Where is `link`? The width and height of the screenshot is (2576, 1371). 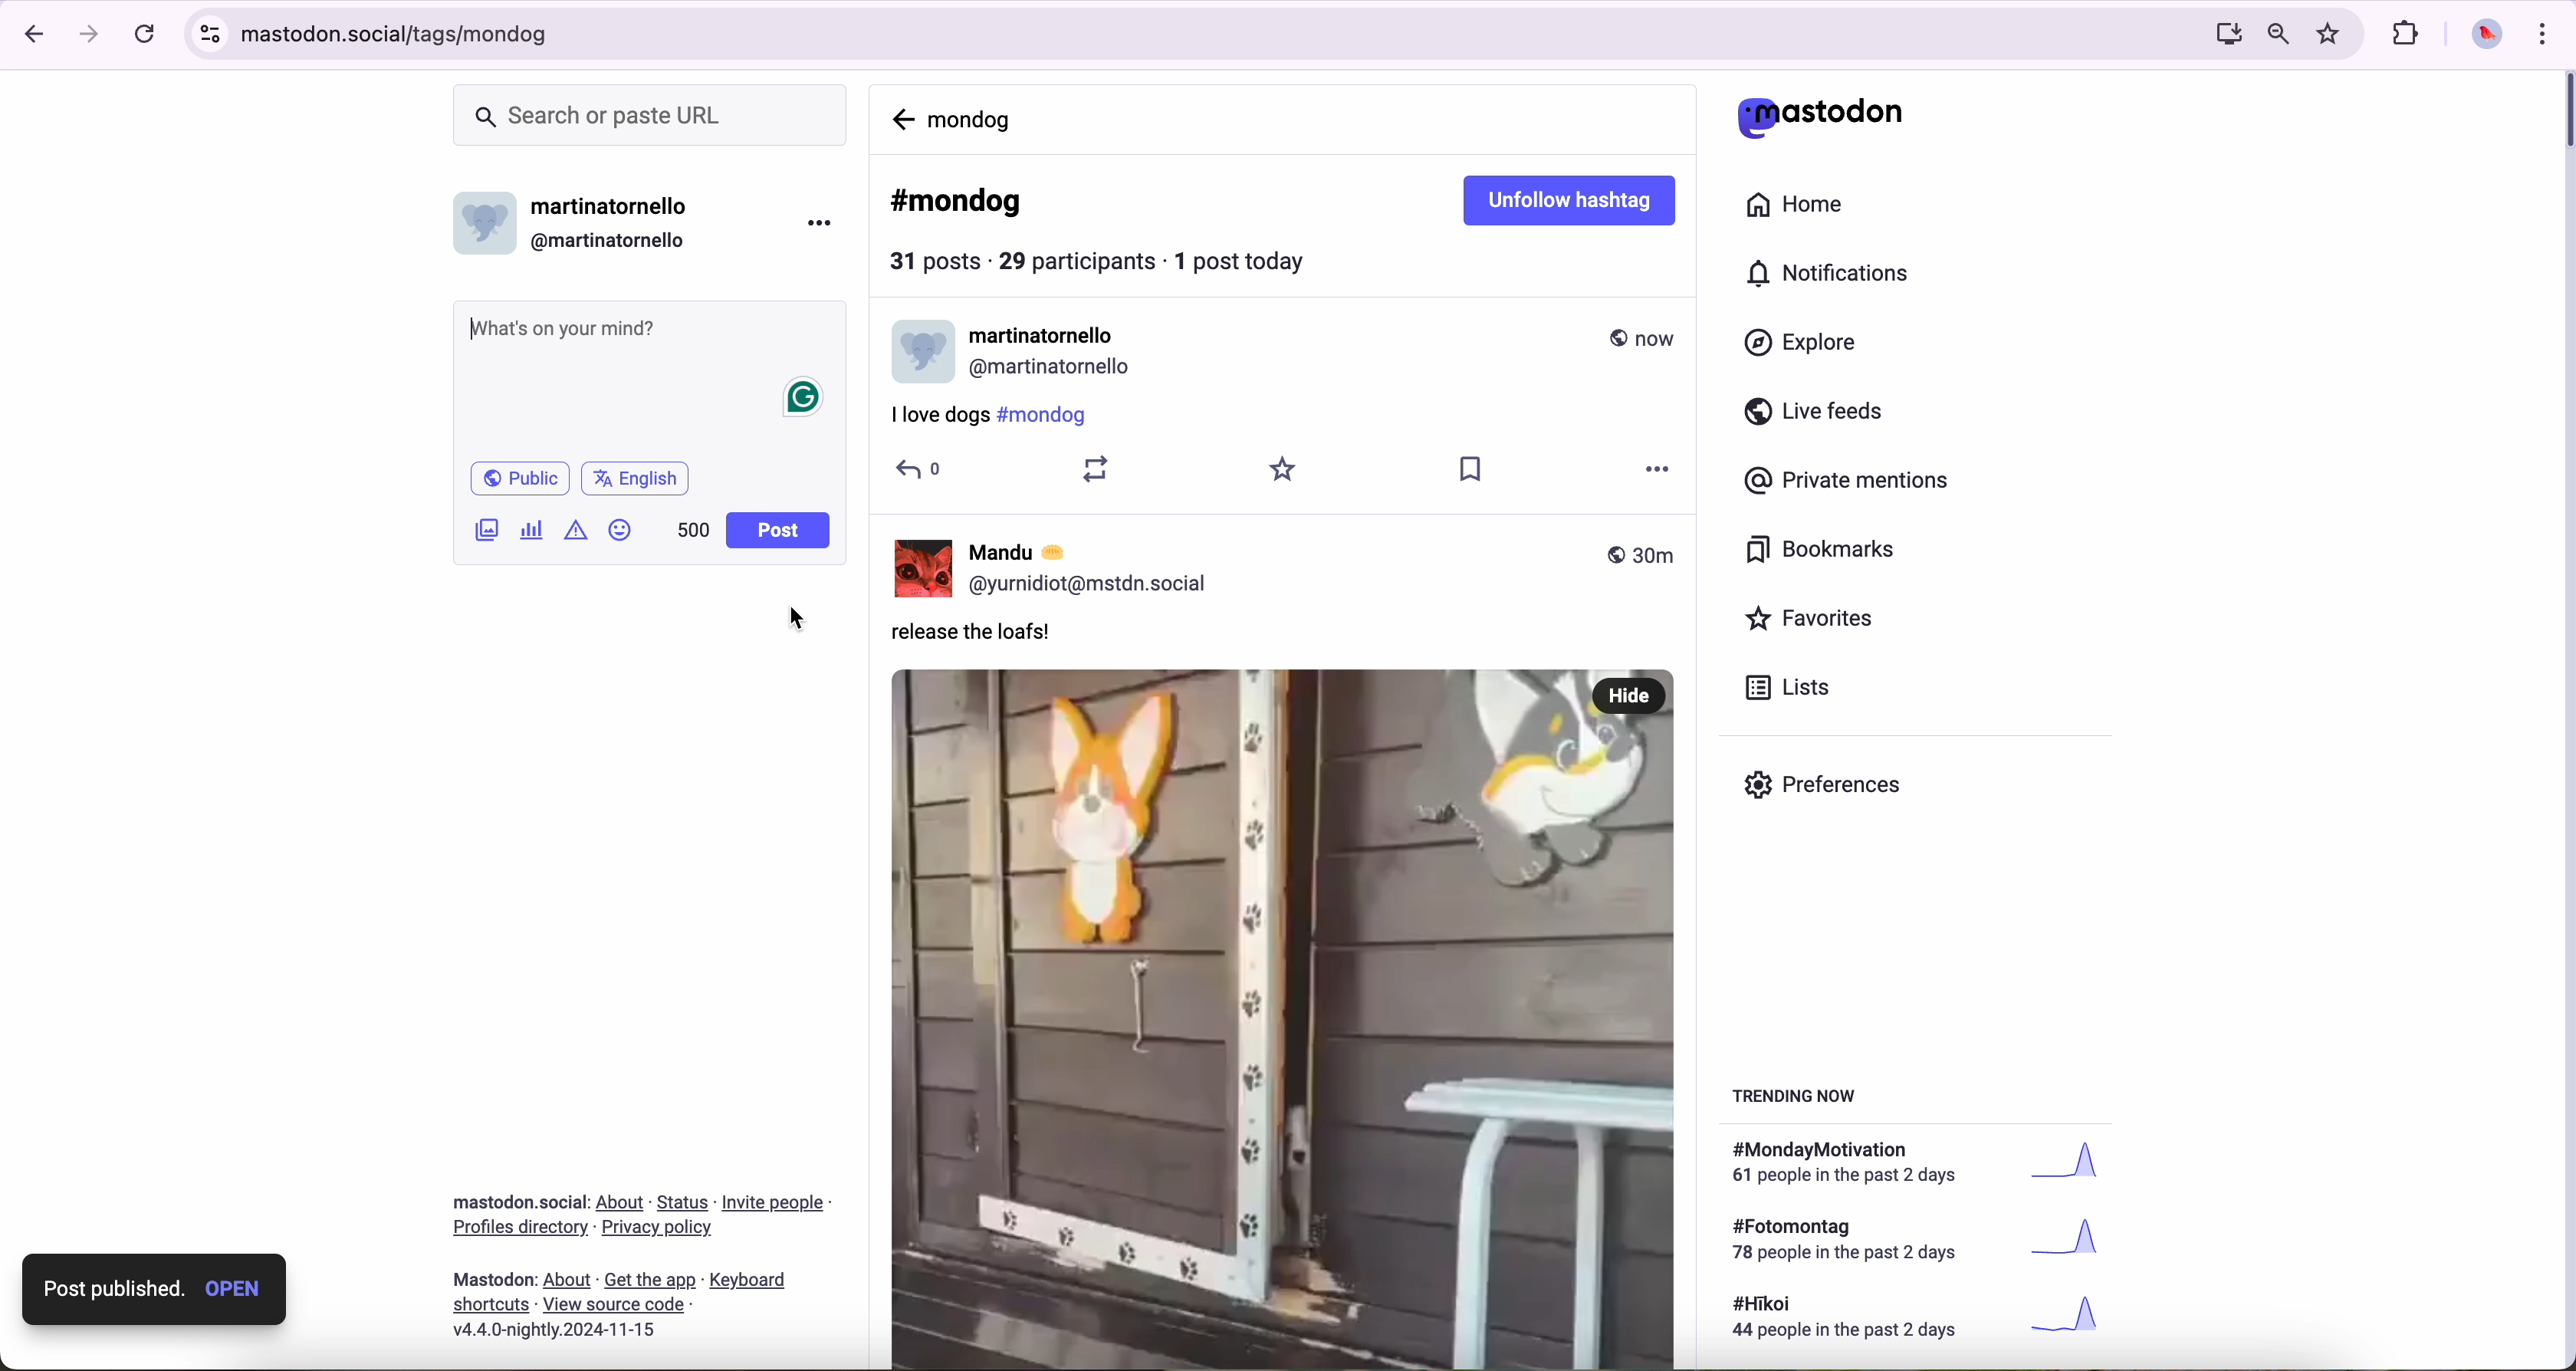 link is located at coordinates (613, 1303).